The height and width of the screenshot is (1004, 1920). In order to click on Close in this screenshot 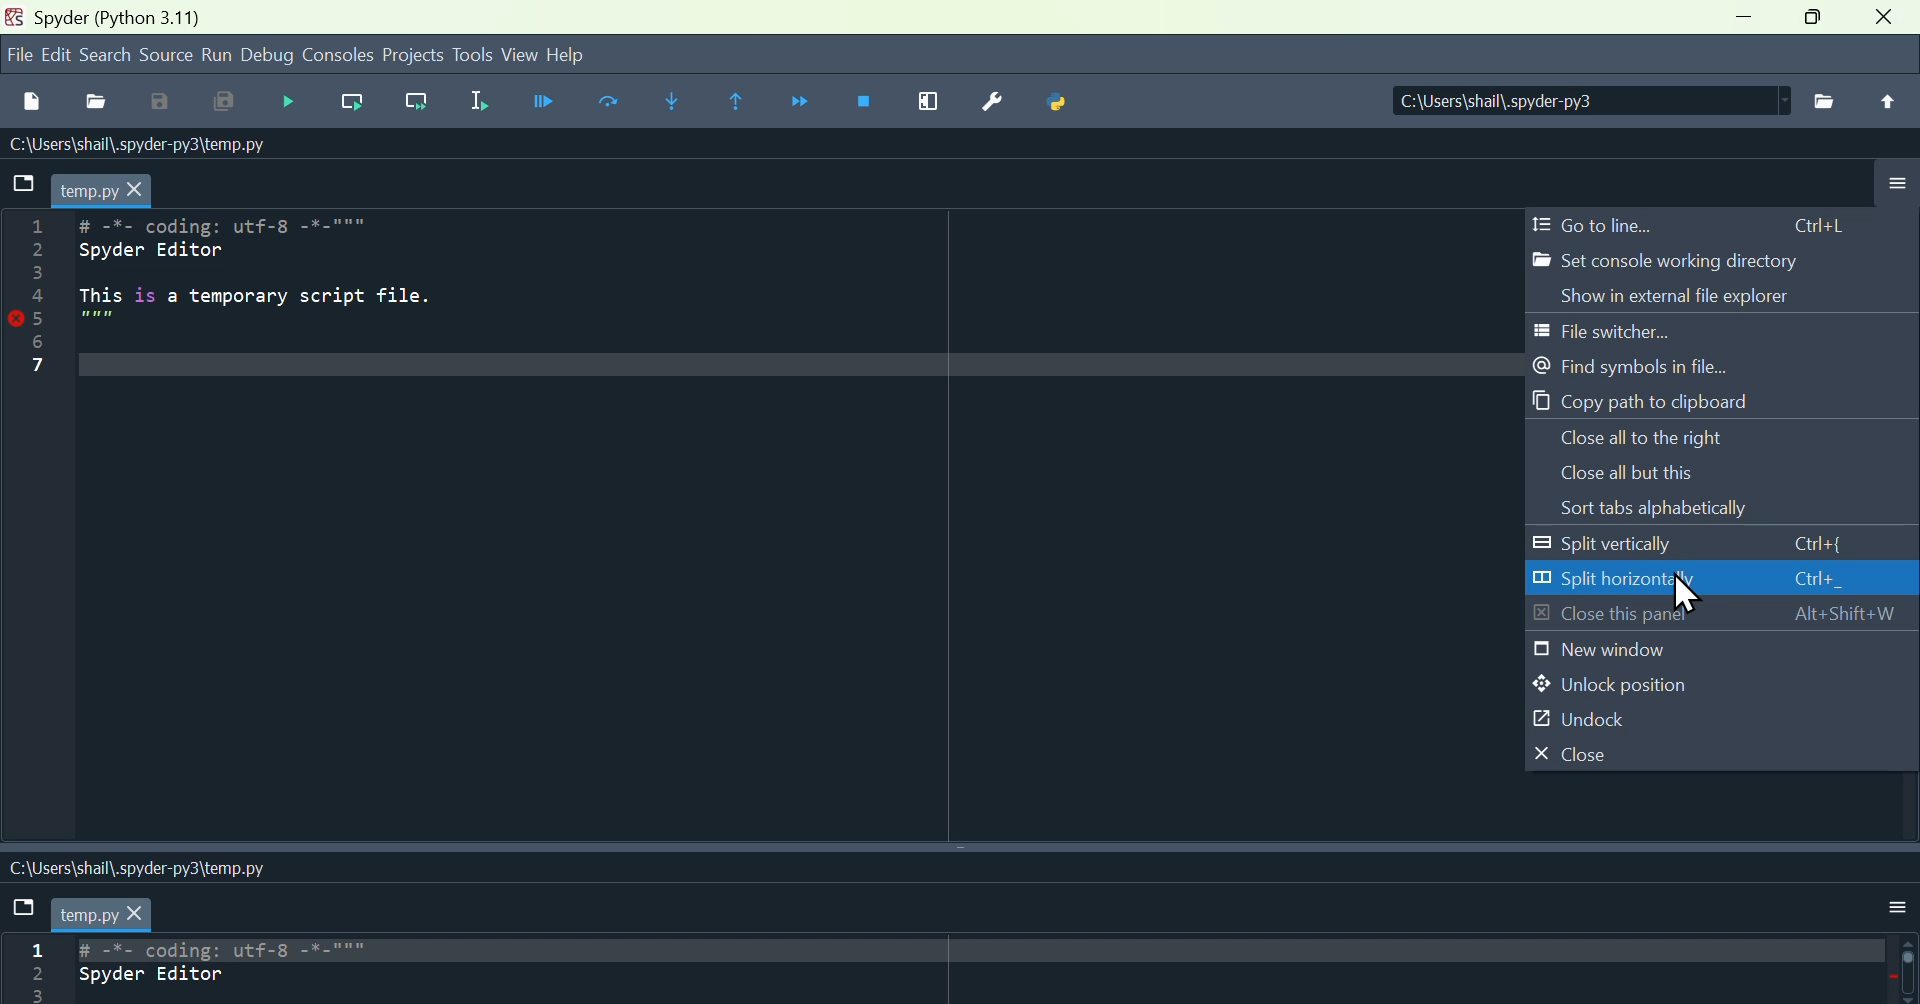, I will do `click(1632, 757)`.